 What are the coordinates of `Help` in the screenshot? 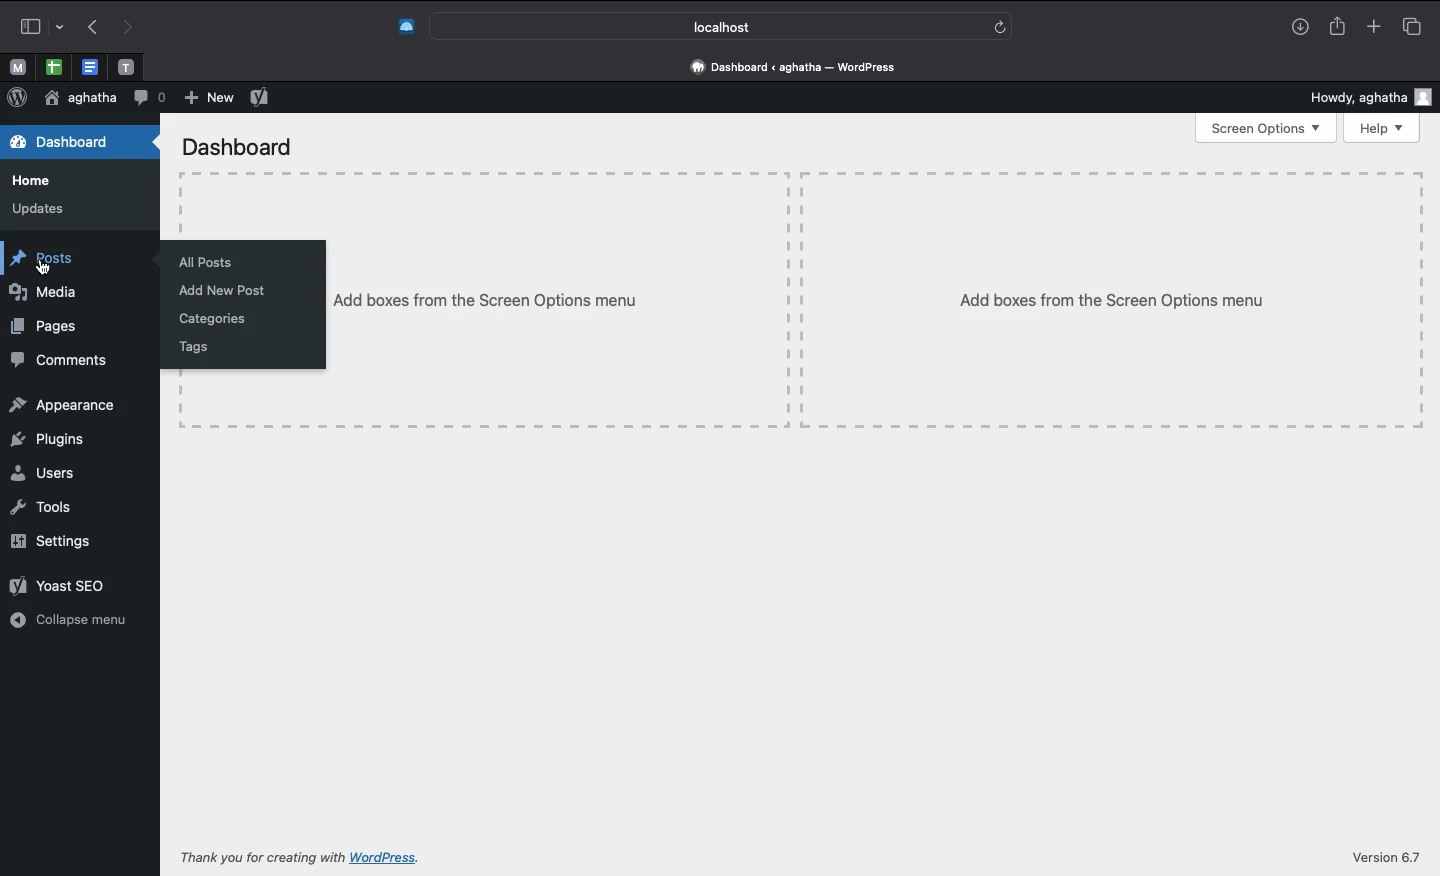 It's located at (1386, 127).